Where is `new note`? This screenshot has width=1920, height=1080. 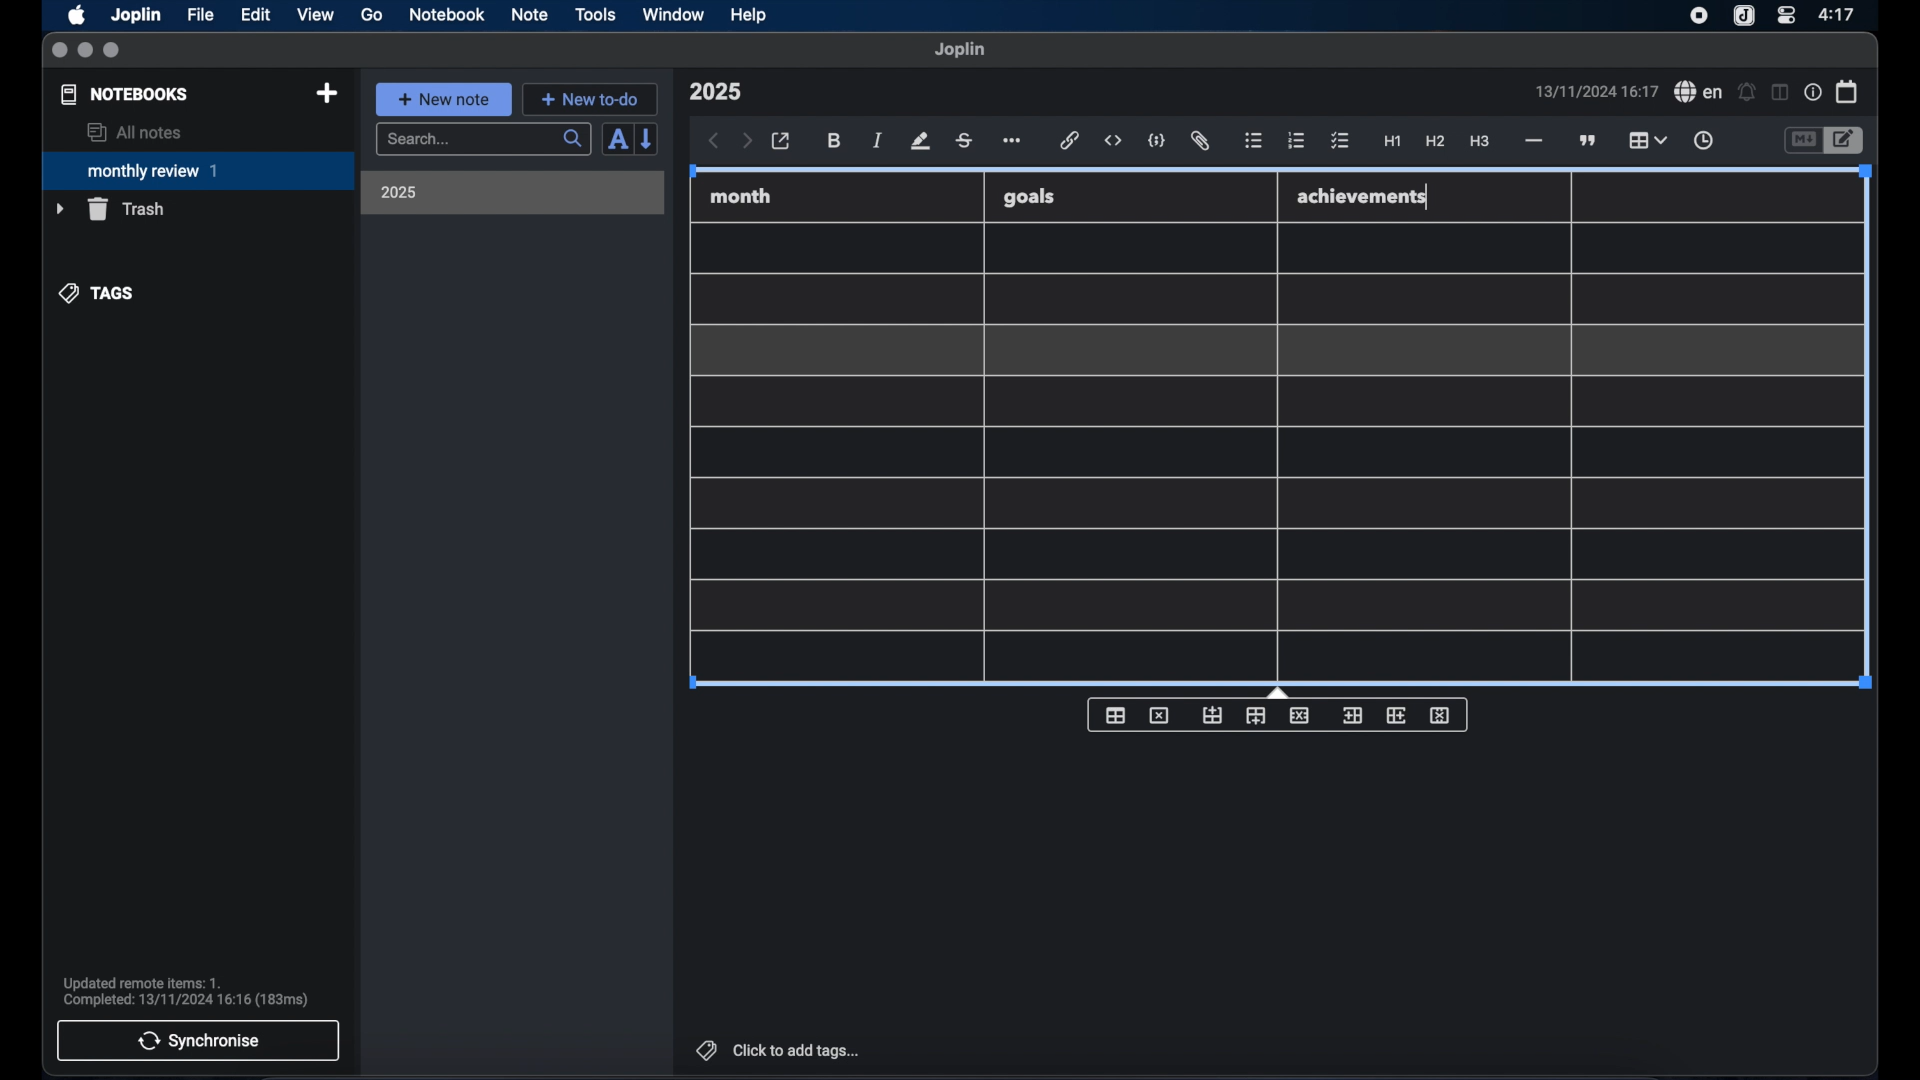 new note is located at coordinates (443, 99).